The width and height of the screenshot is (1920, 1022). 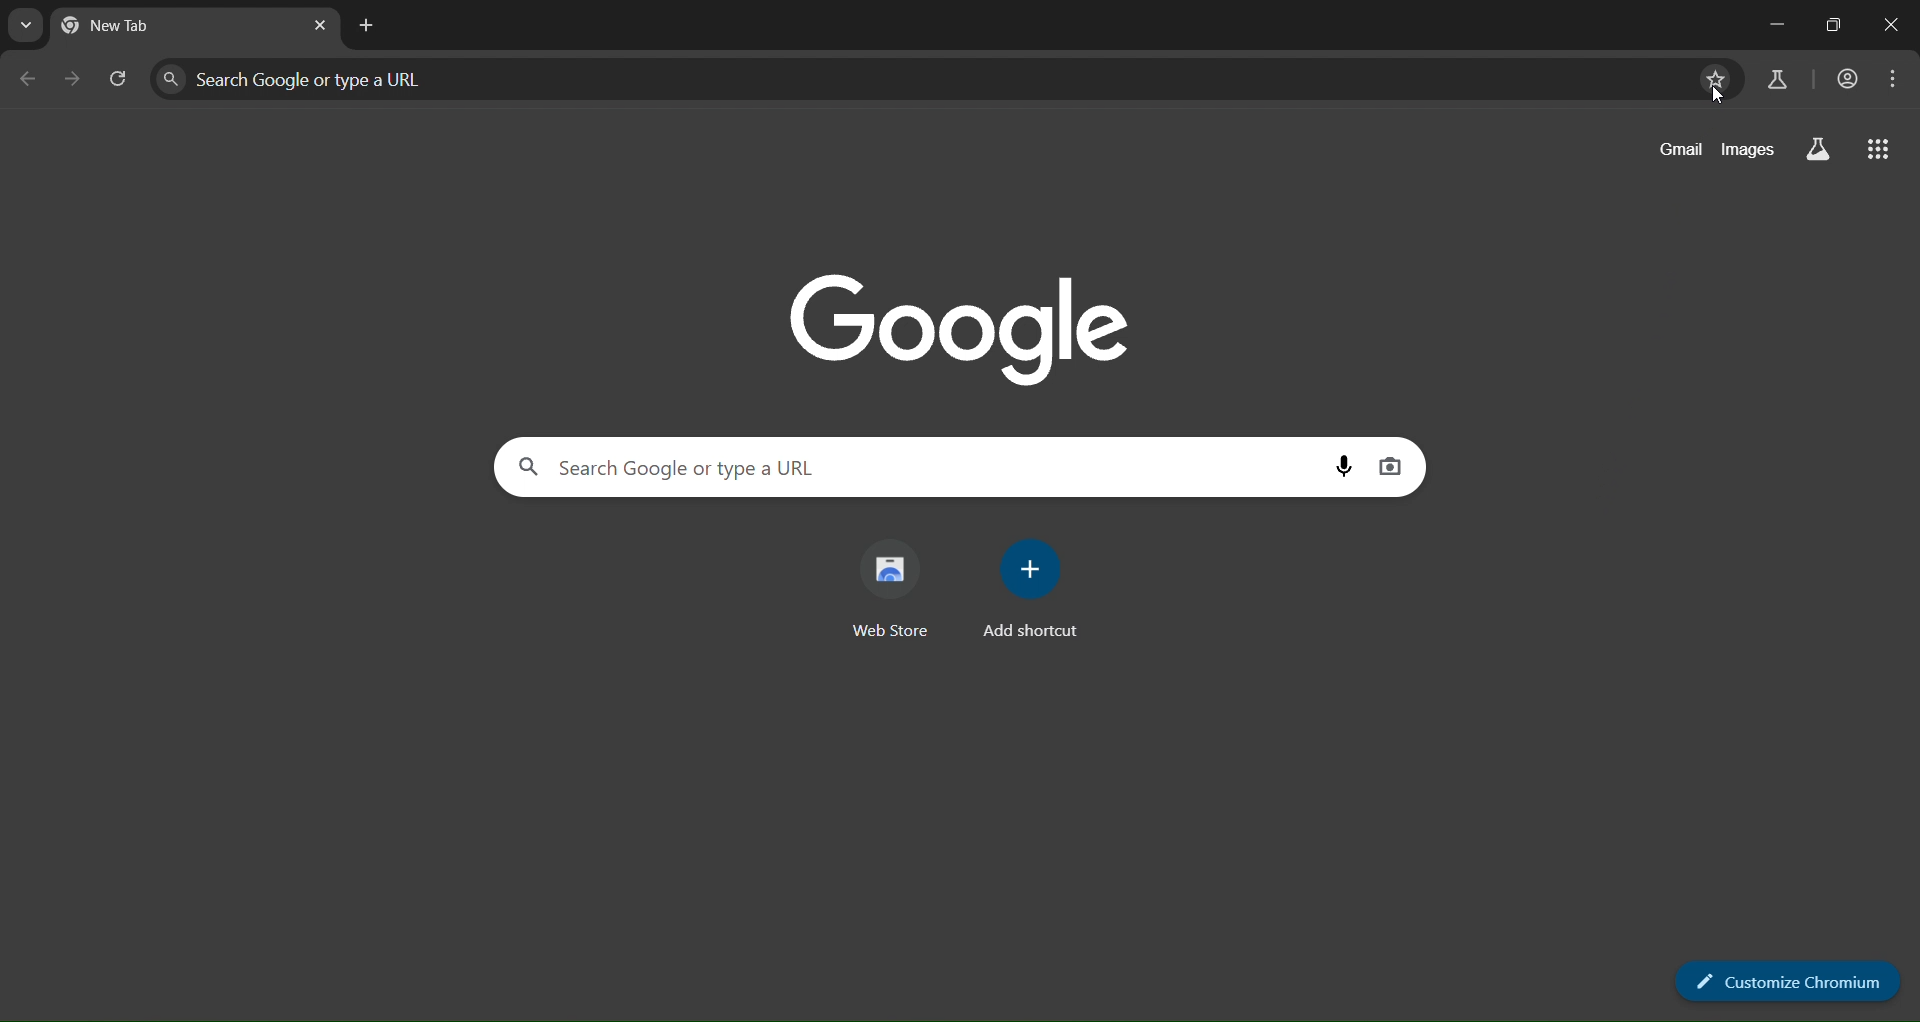 What do you see at coordinates (318, 26) in the screenshot?
I see `close tab` at bounding box center [318, 26].